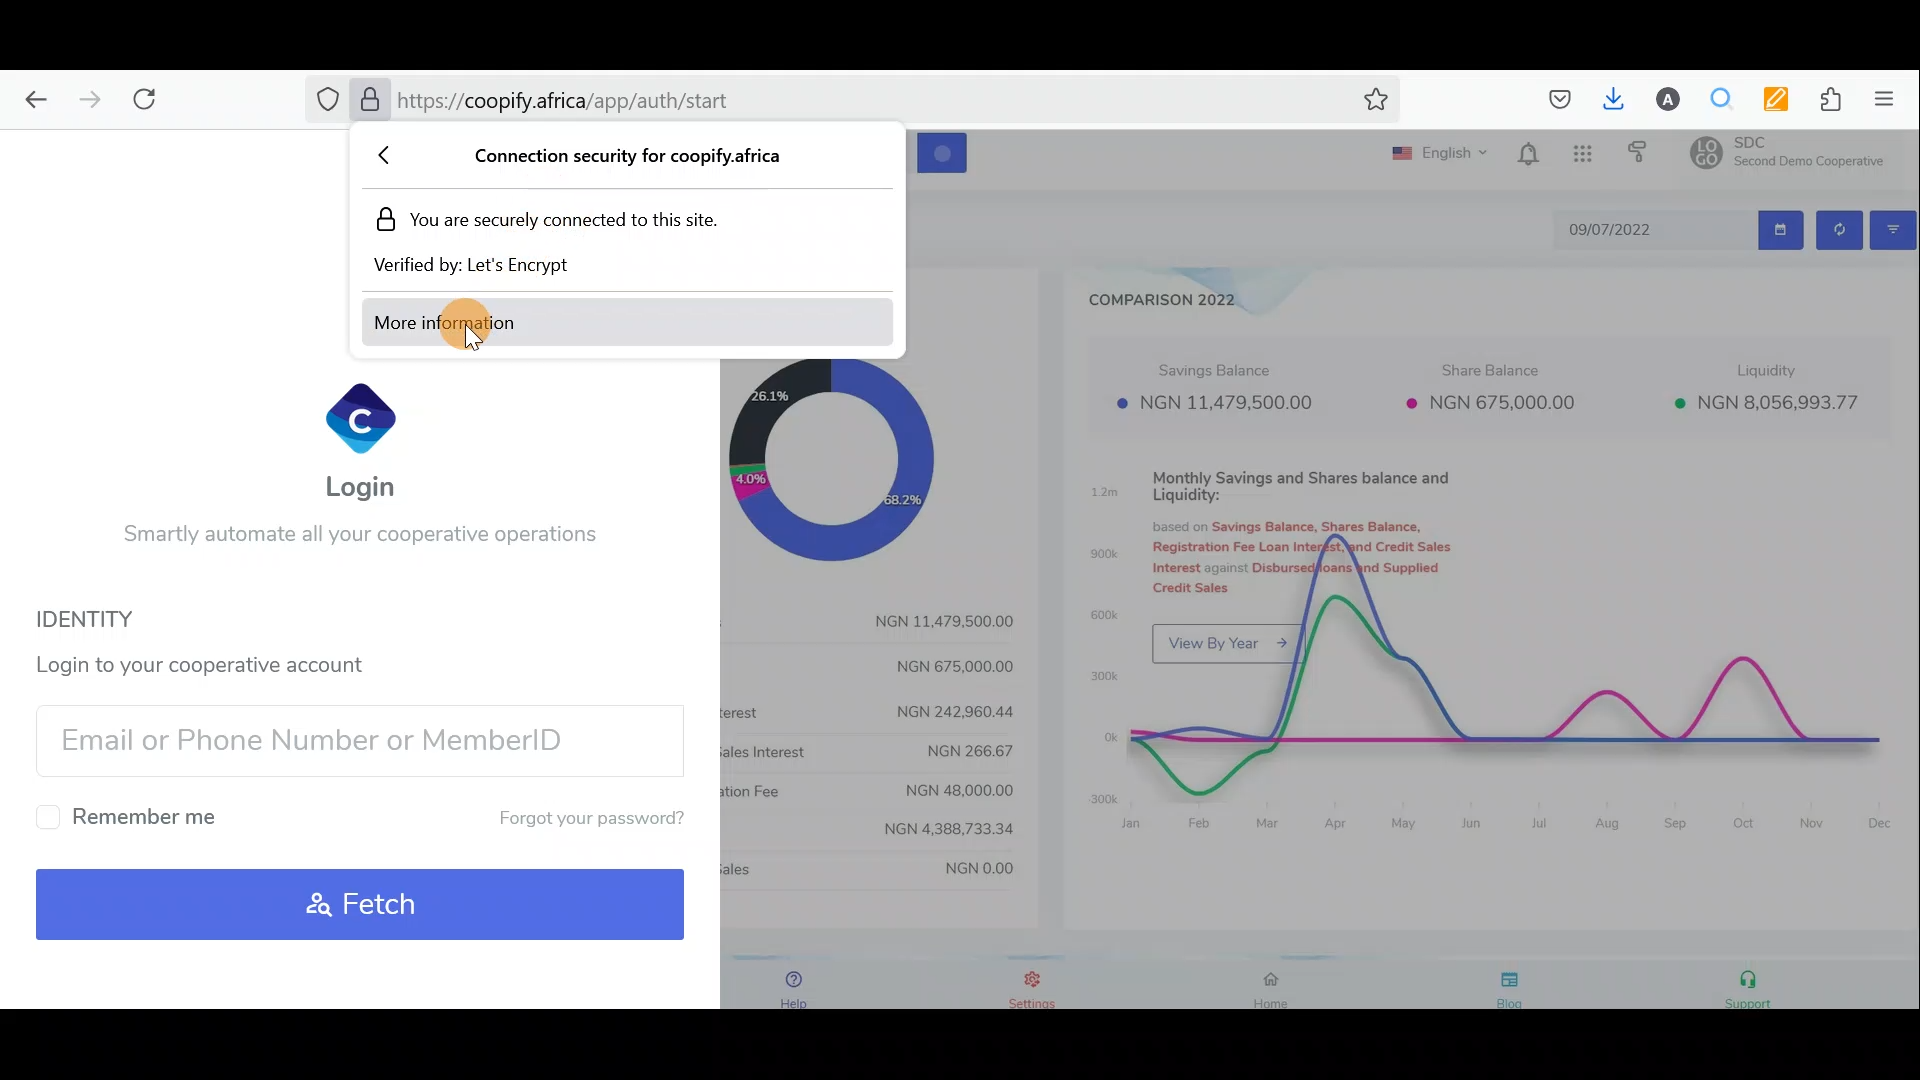 The height and width of the screenshot is (1080, 1920). I want to click on Login, so click(364, 441).